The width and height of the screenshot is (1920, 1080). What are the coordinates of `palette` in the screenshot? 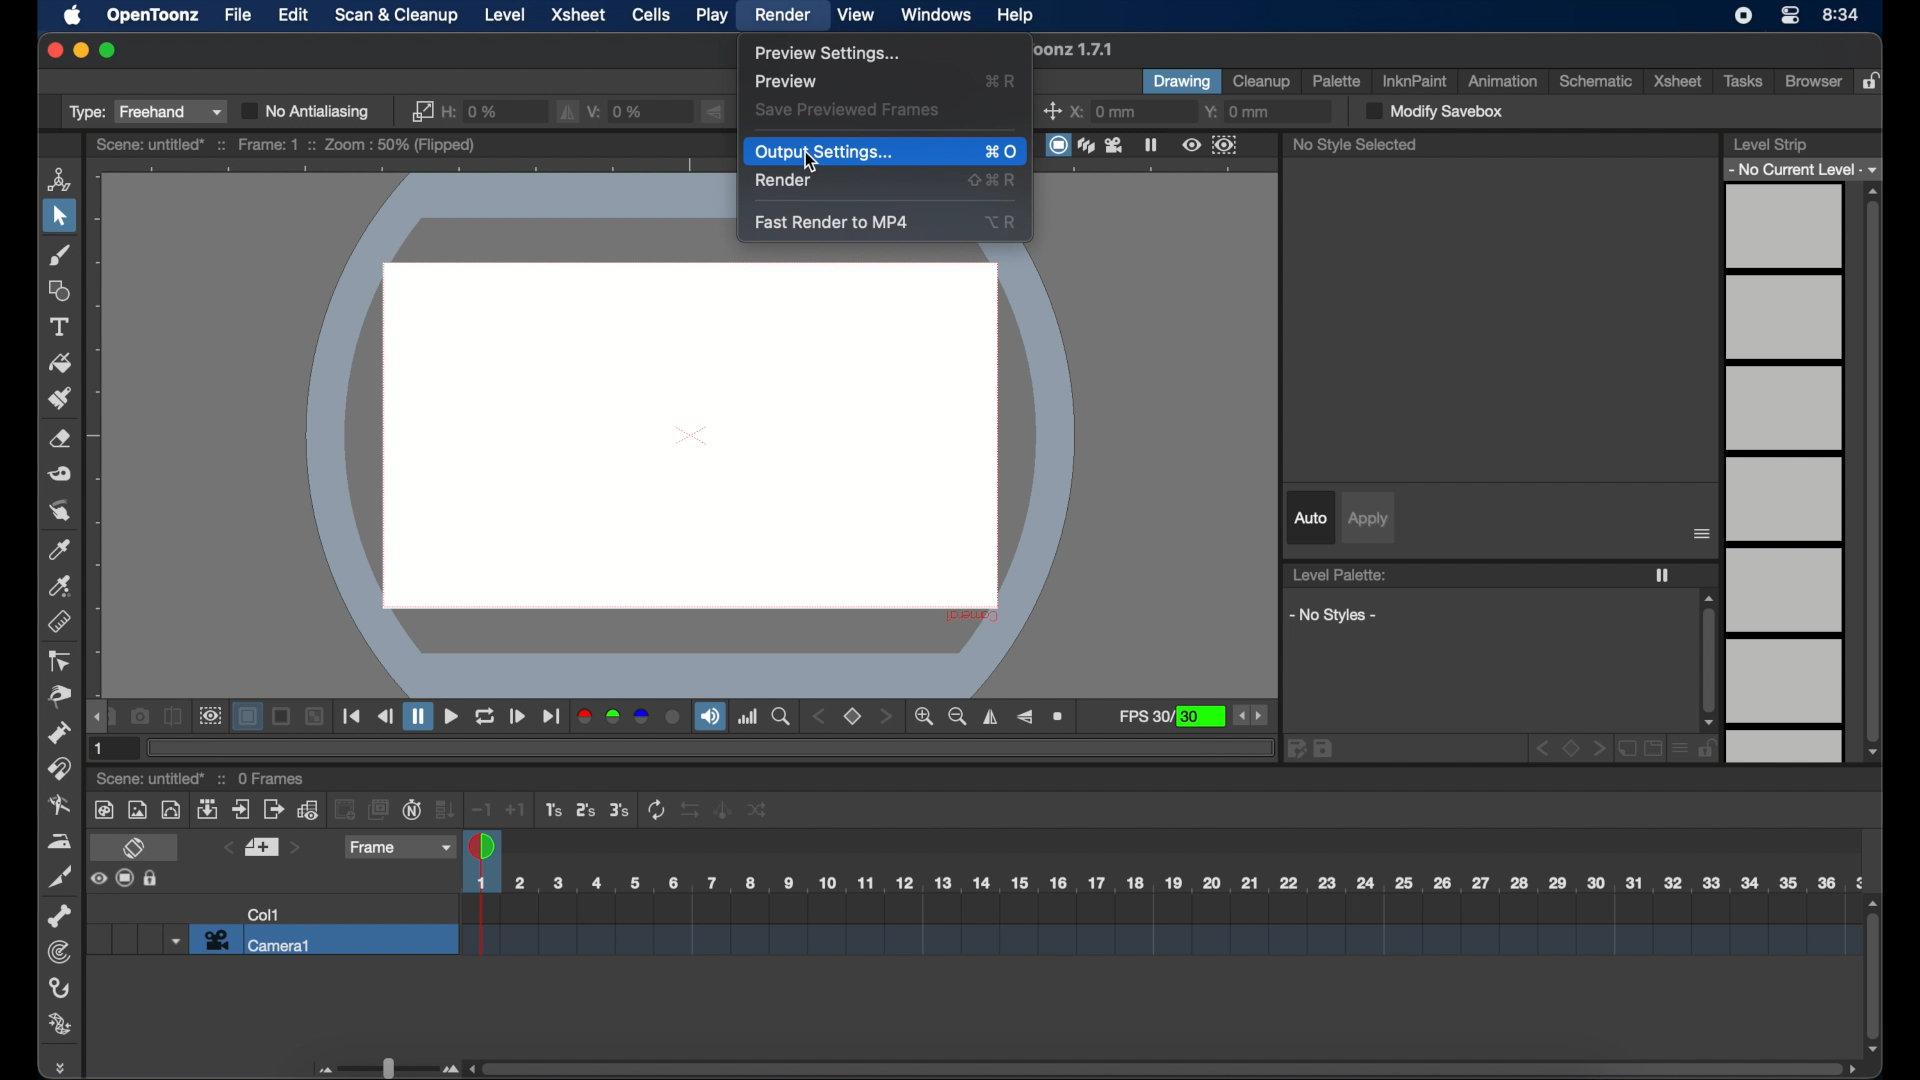 It's located at (1337, 80).